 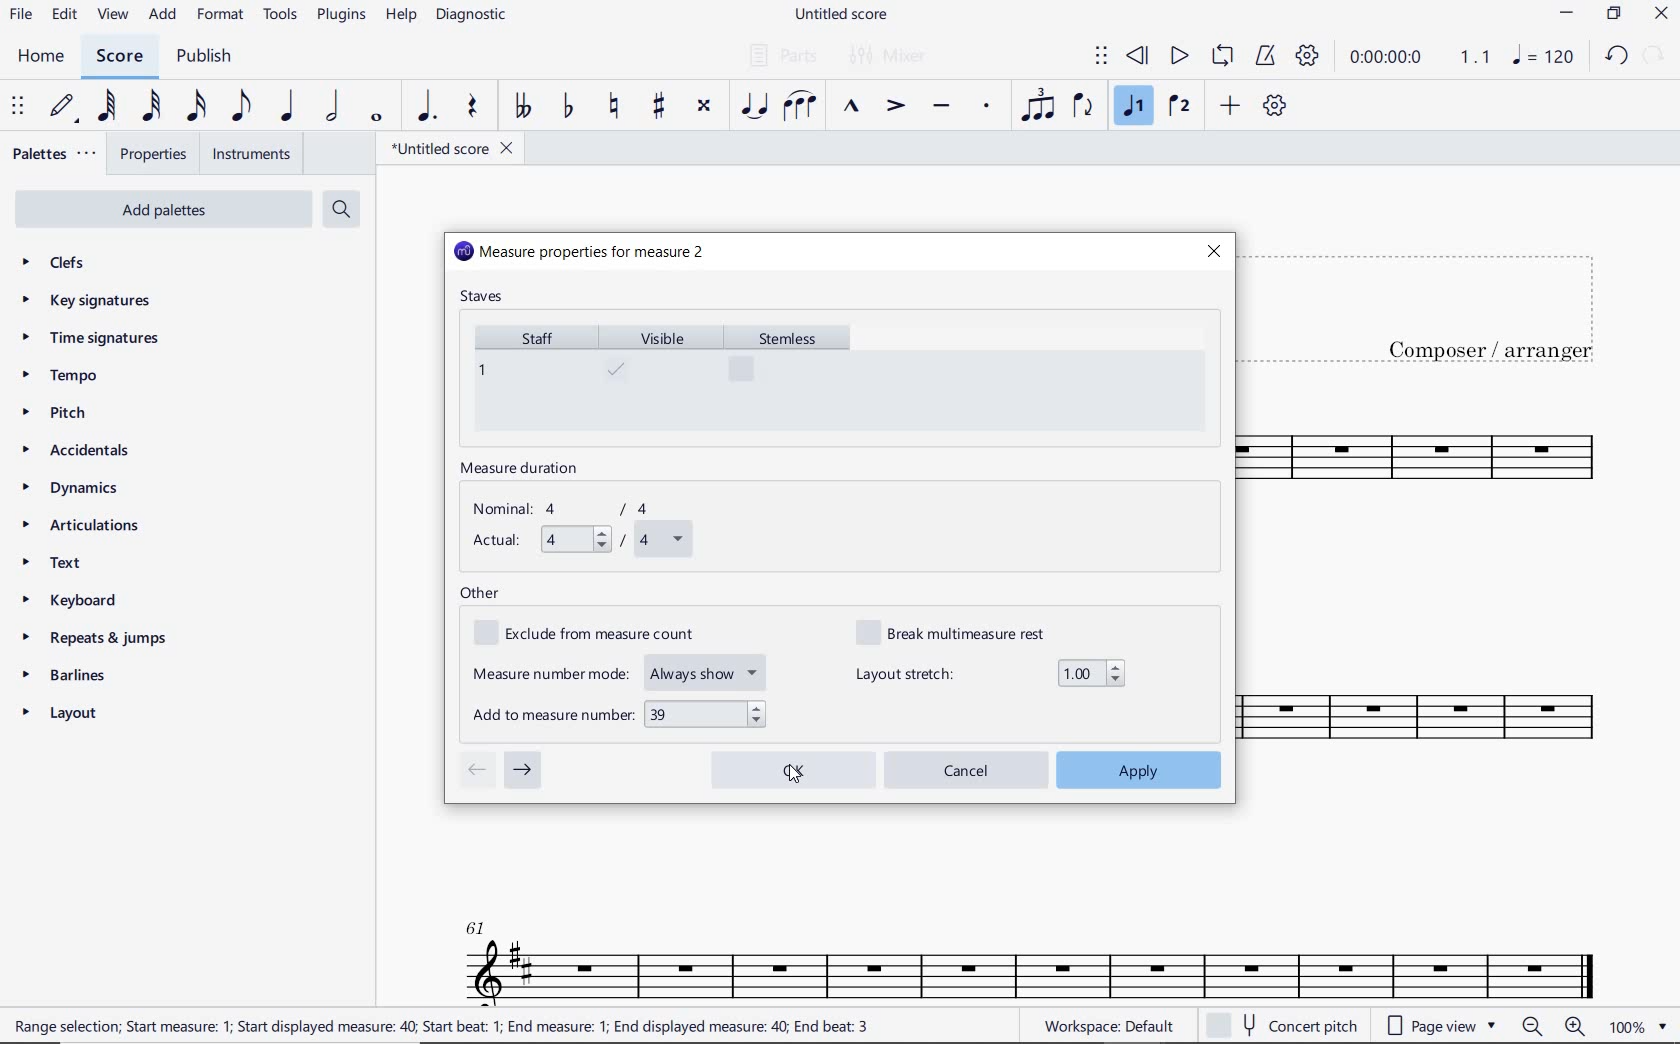 What do you see at coordinates (1614, 16) in the screenshot?
I see `RESTORE DOWN` at bounding box center [1614, 16].